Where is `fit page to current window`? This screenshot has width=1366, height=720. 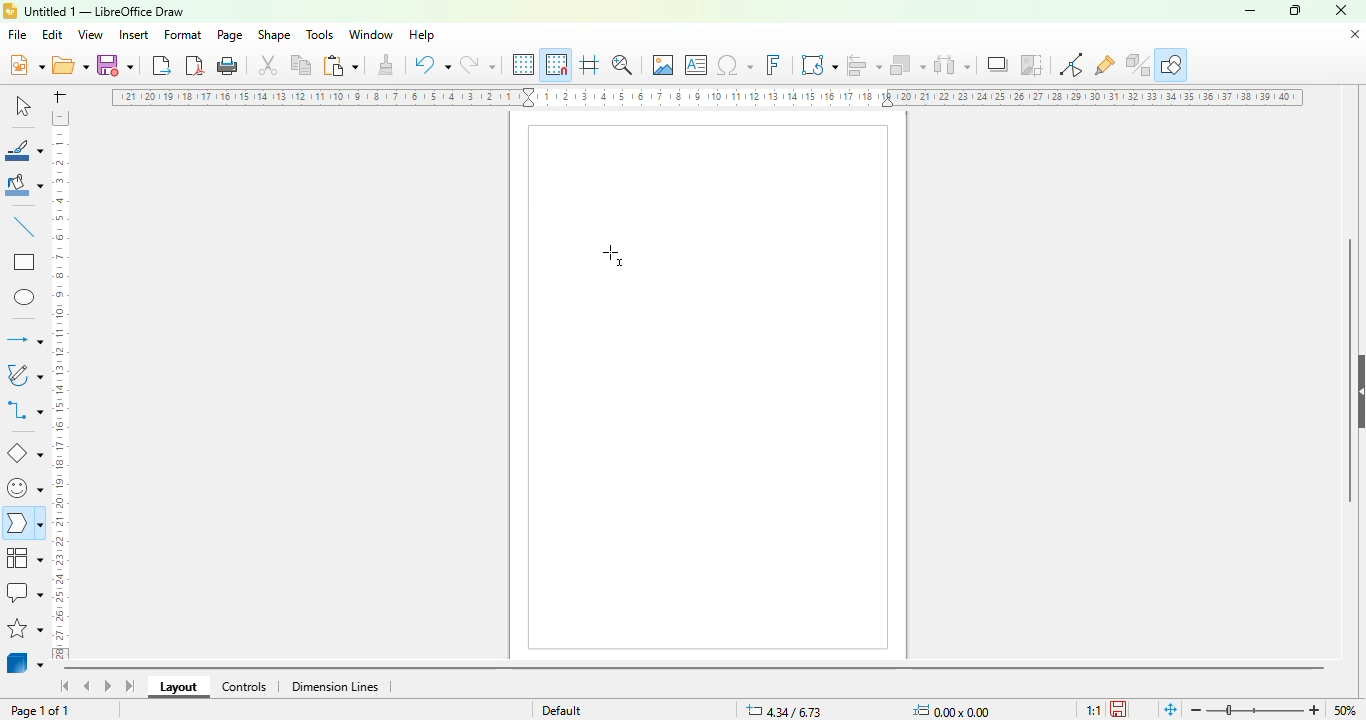
fit page to current window is located at coordinates (1171, 710).